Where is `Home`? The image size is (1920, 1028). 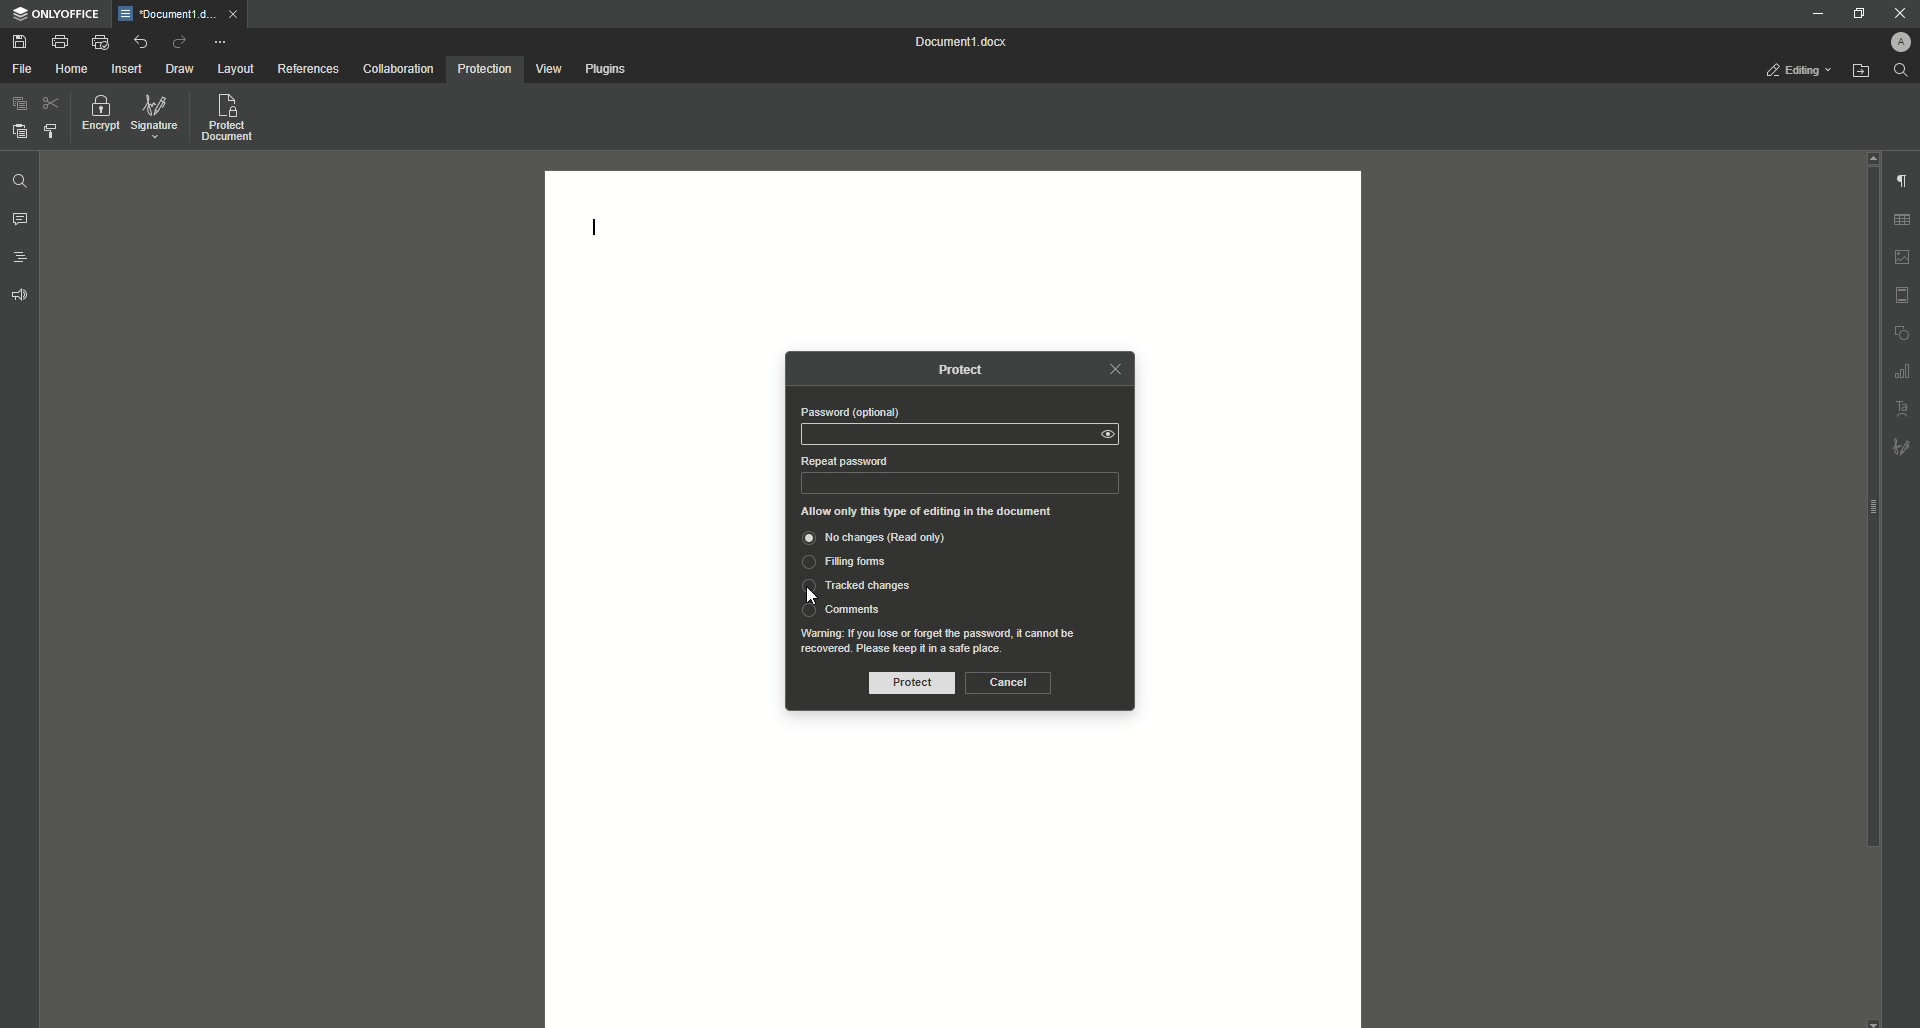
Home is located at coordinates (71, 70).